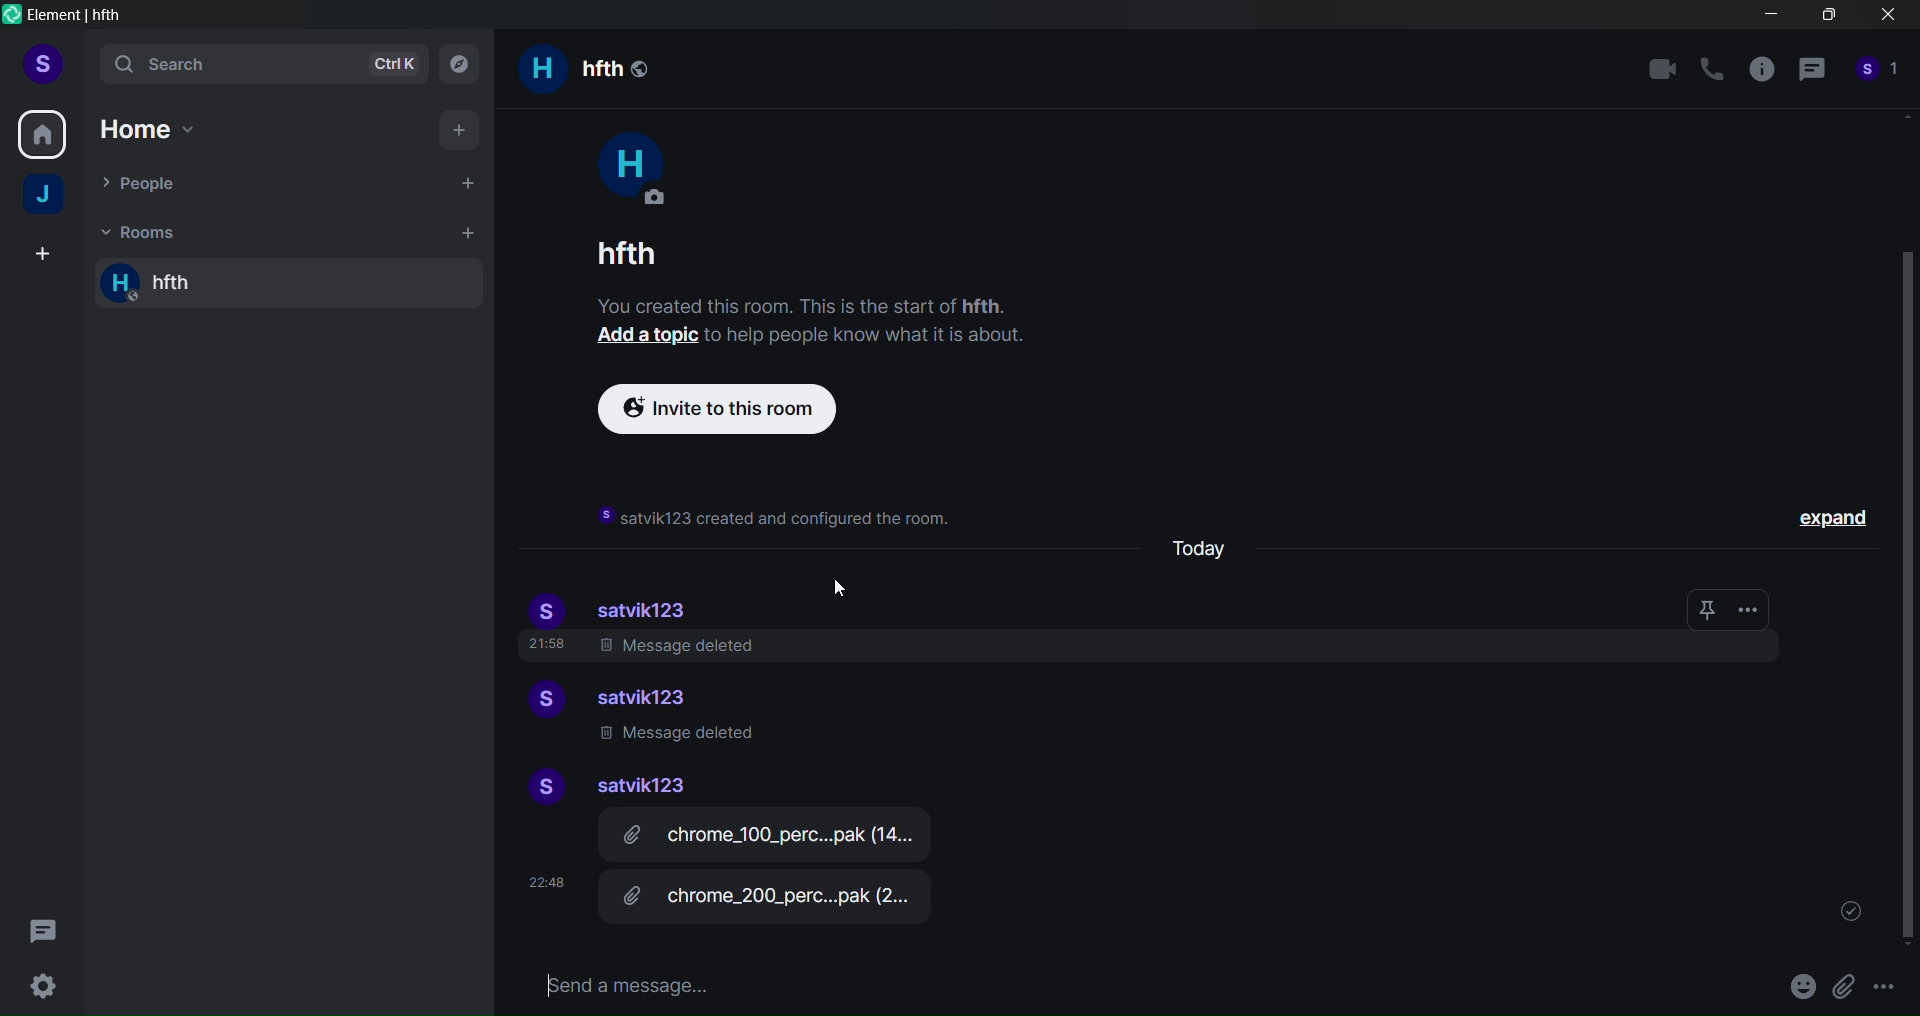 Image resolution: width=1920 pixels, height=1016 pixels. What do you see at coordinates (39, 255) in the screenshot?
I see `create space` at bounding box center [39, 255].